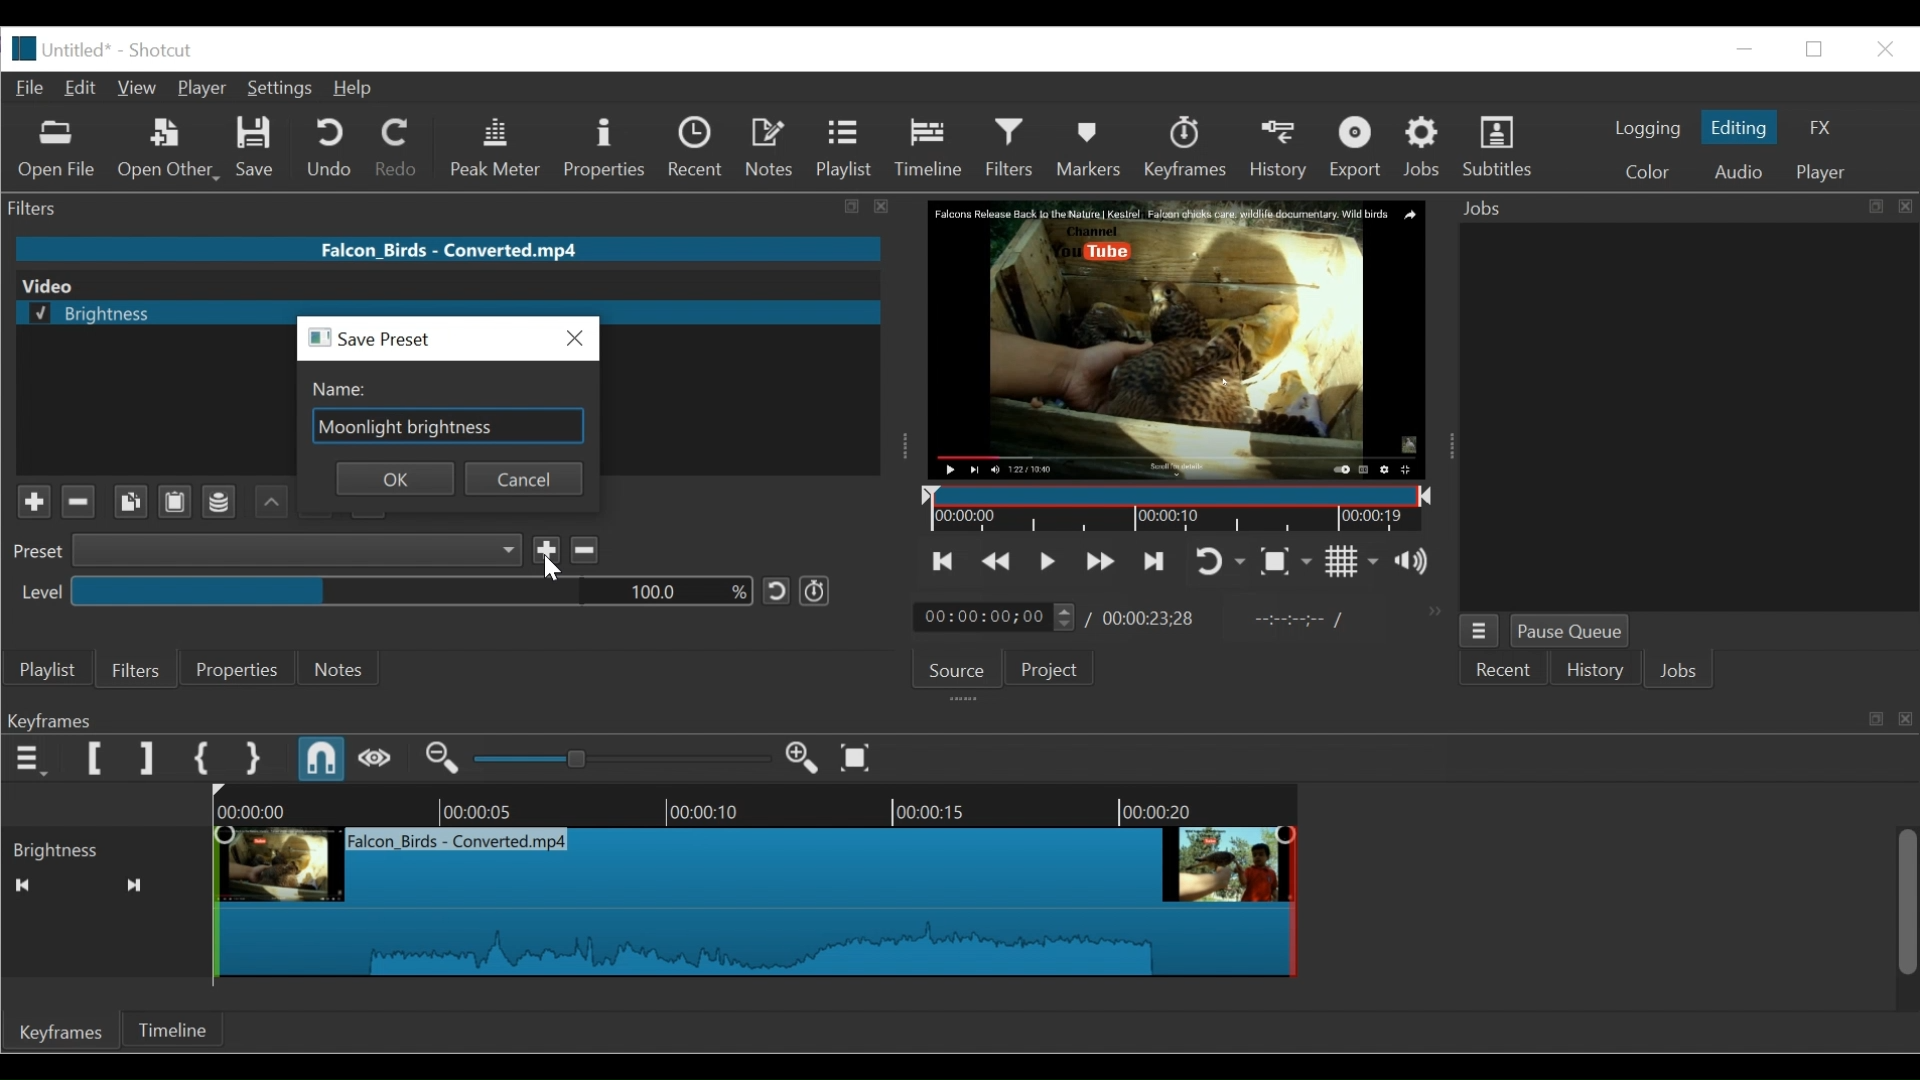 The height and width of the screenshot is (1080, 1920). Describe the element at coordinates (323, 759) in the screenshot. I see `Snap` at that location.